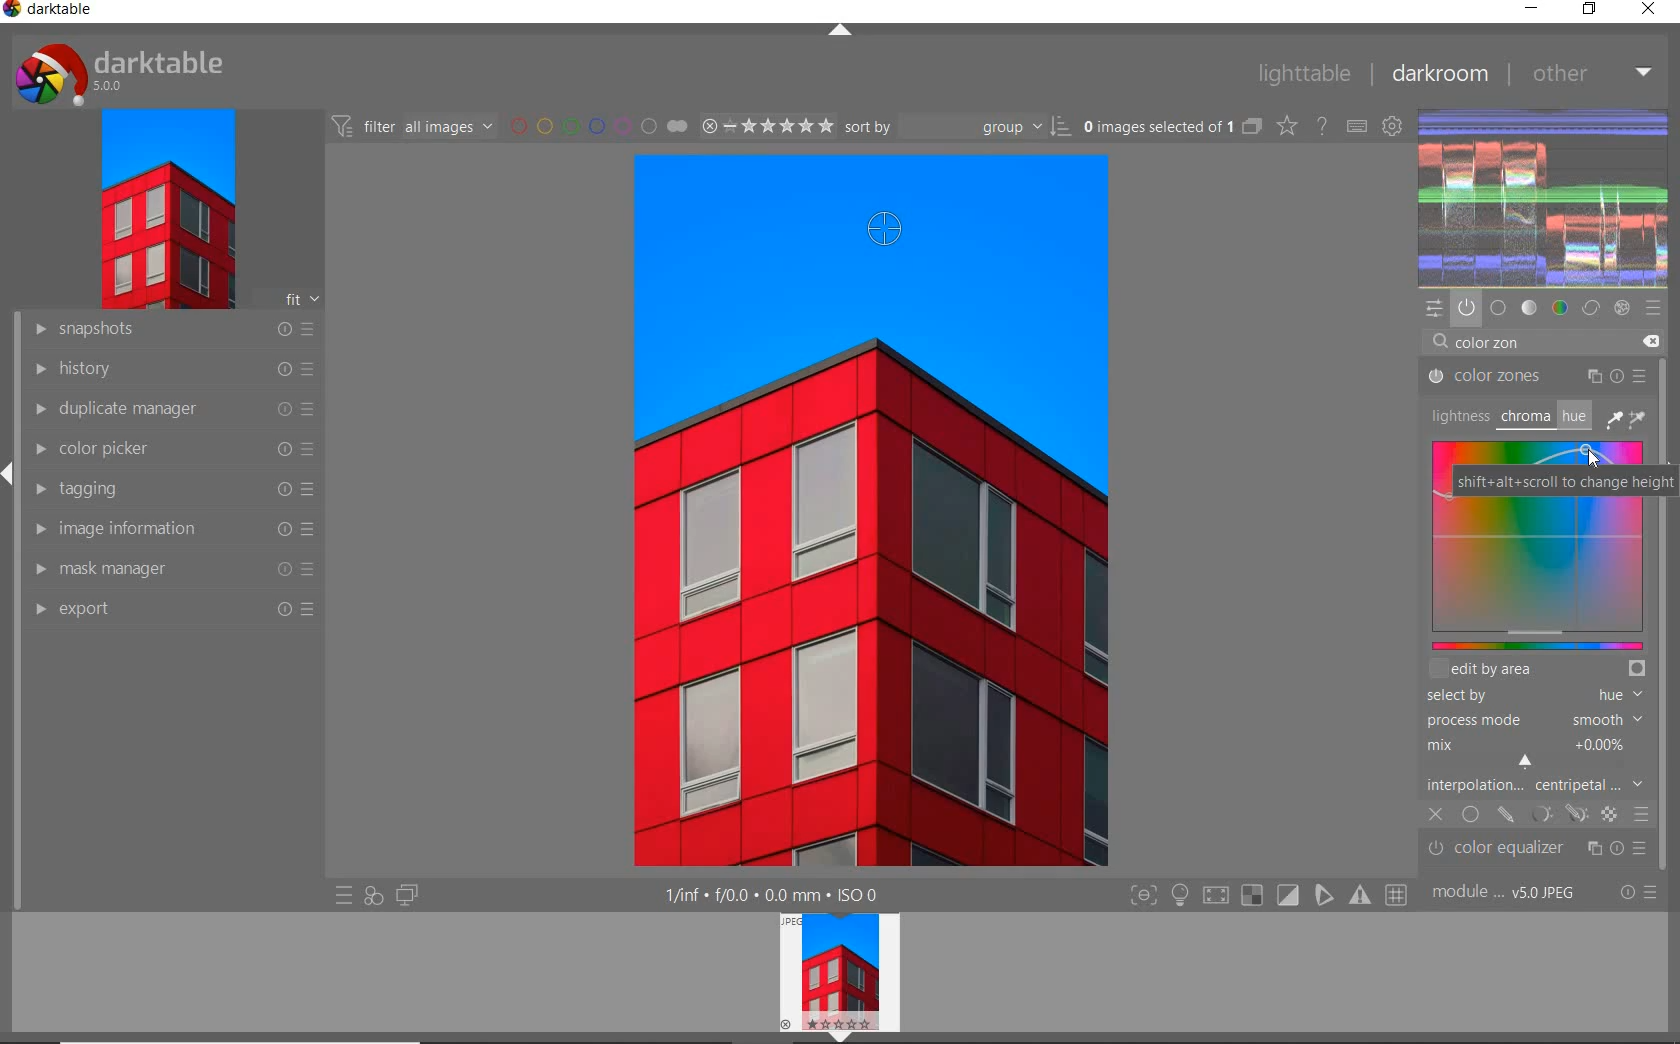 This screenshot has height=1044, width=1680. What do you see at coordinates (168, 411) in the screenshot?
I see `duplicate manager` at bounding box center [168, 411].